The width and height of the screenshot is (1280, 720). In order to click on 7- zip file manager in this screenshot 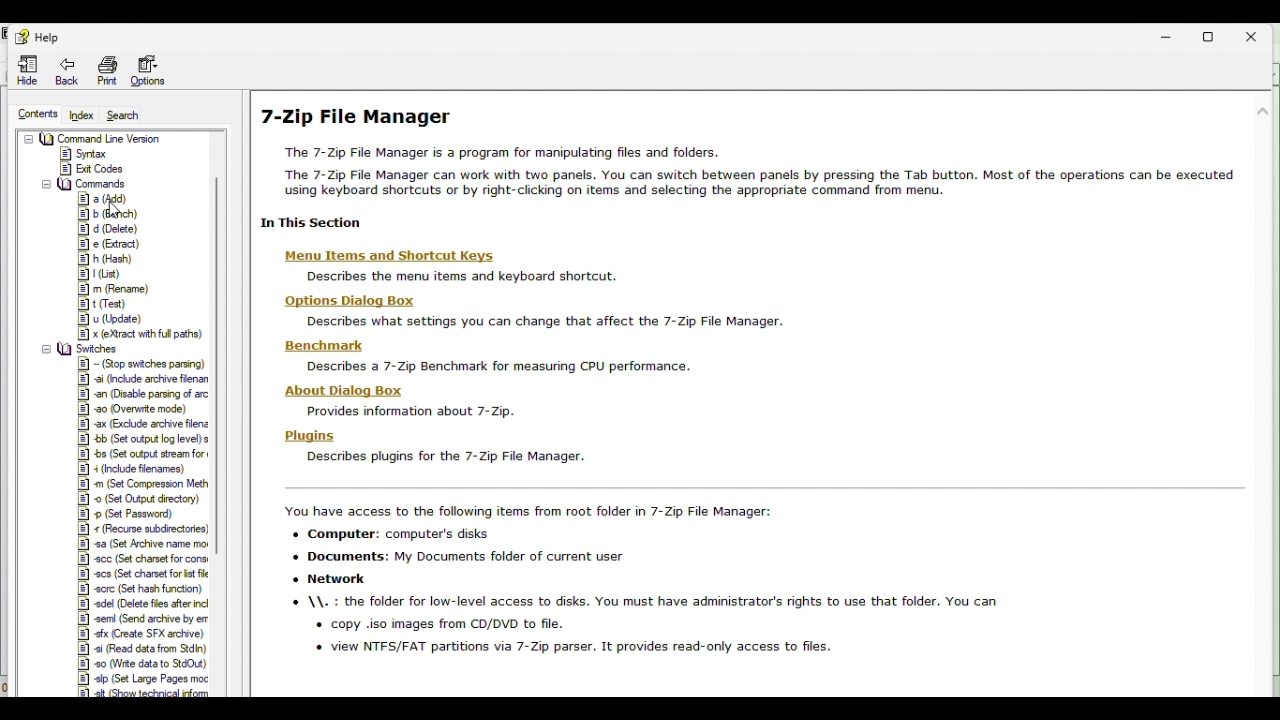, I will do `click(759, 167)`.